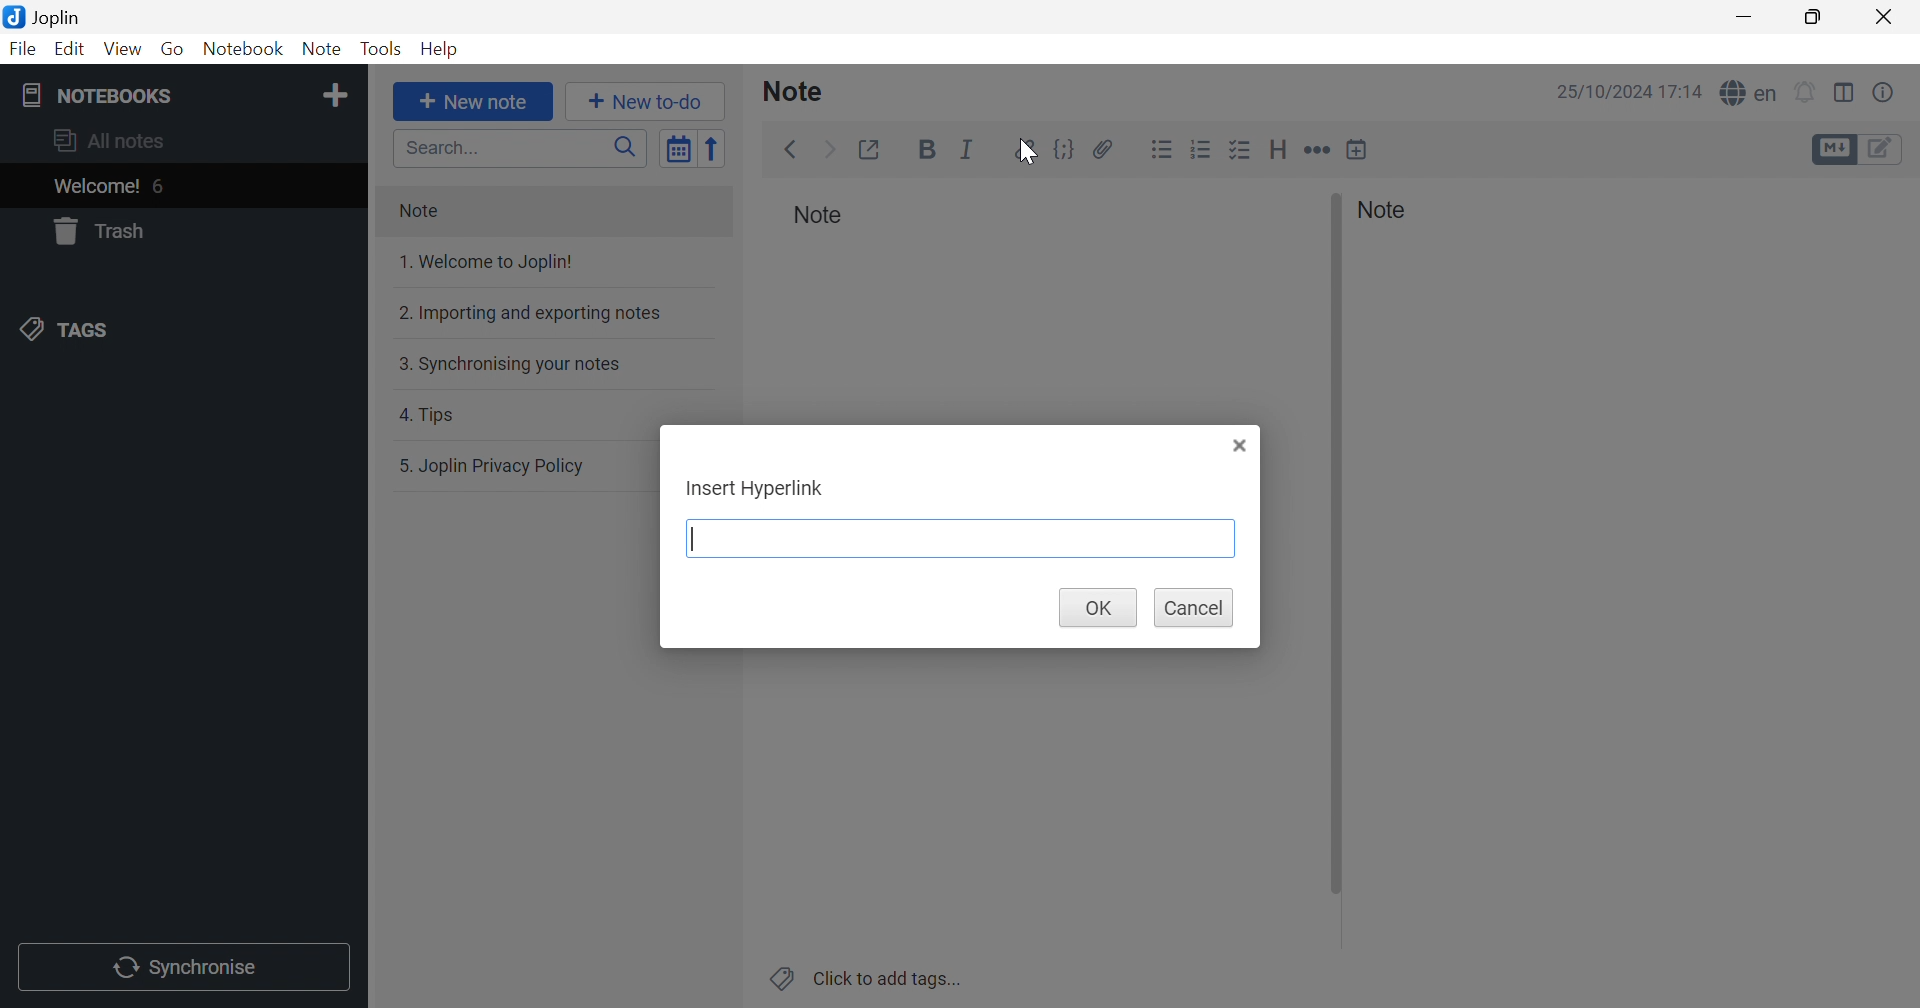  What do you see at coordinates (184, 967) in the screenshot?
I see `Synchronise` at bounding box center [184, 967].